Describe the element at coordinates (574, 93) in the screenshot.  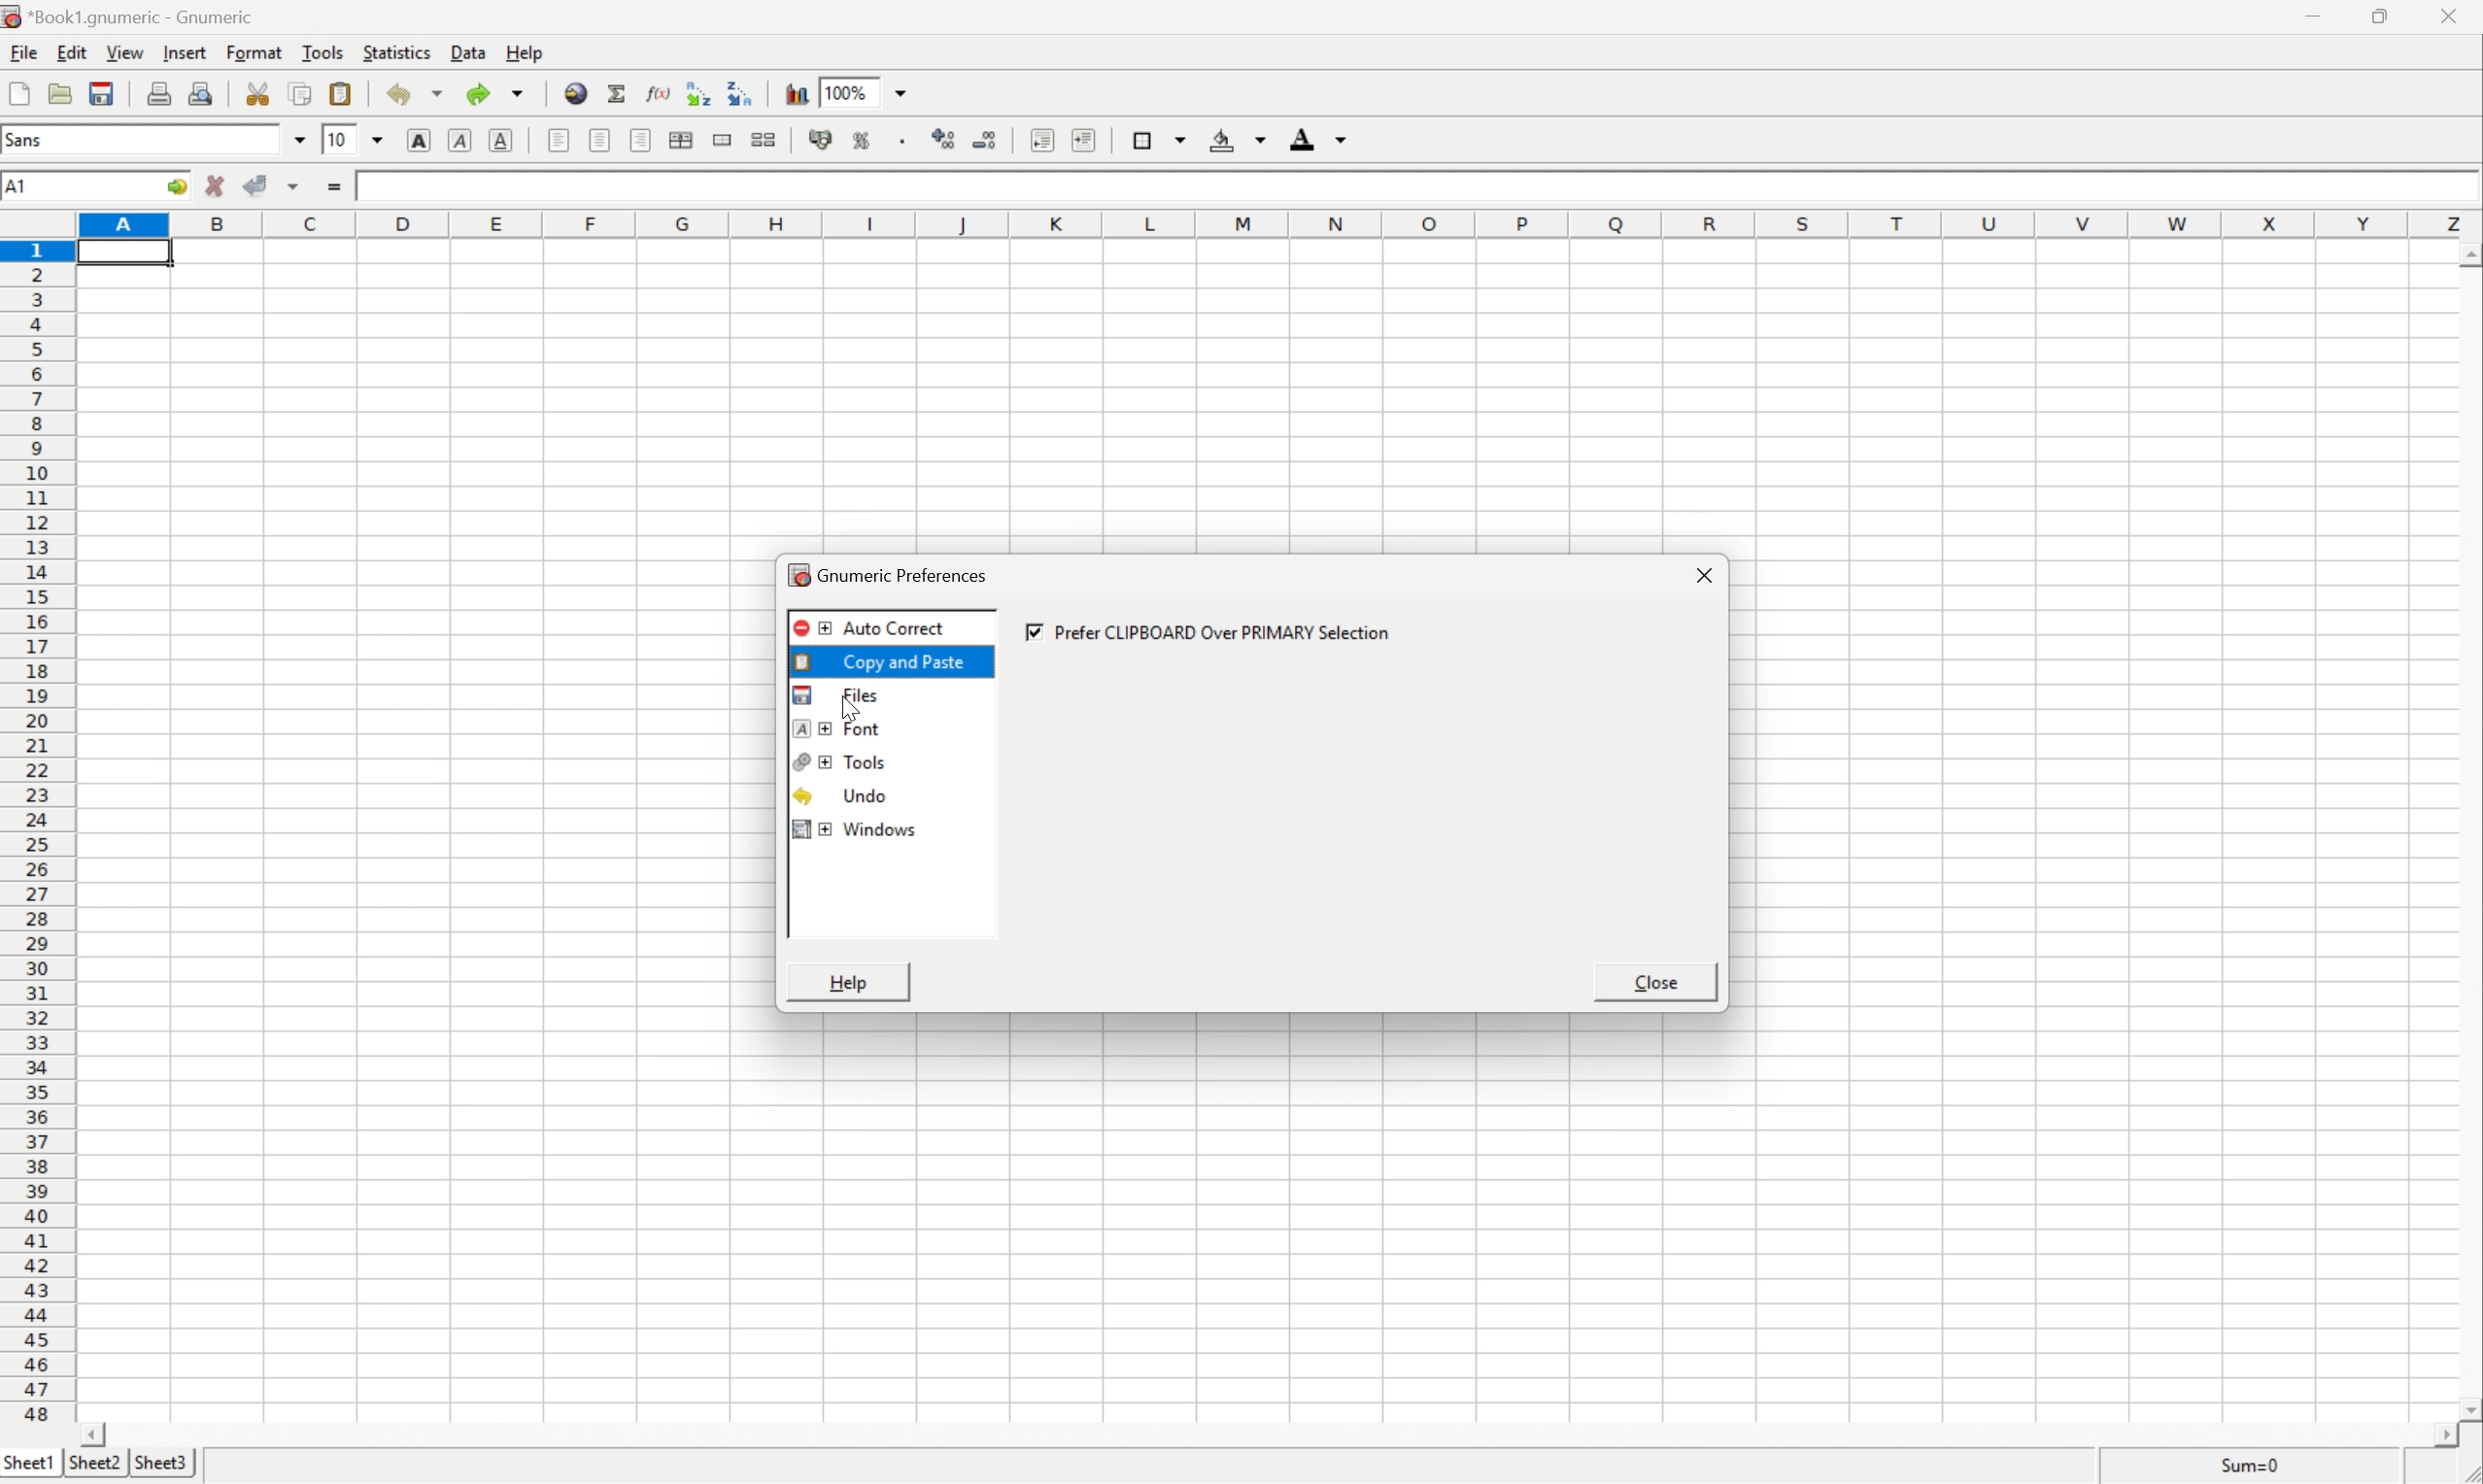
I see `insert hyperlink` at that location.